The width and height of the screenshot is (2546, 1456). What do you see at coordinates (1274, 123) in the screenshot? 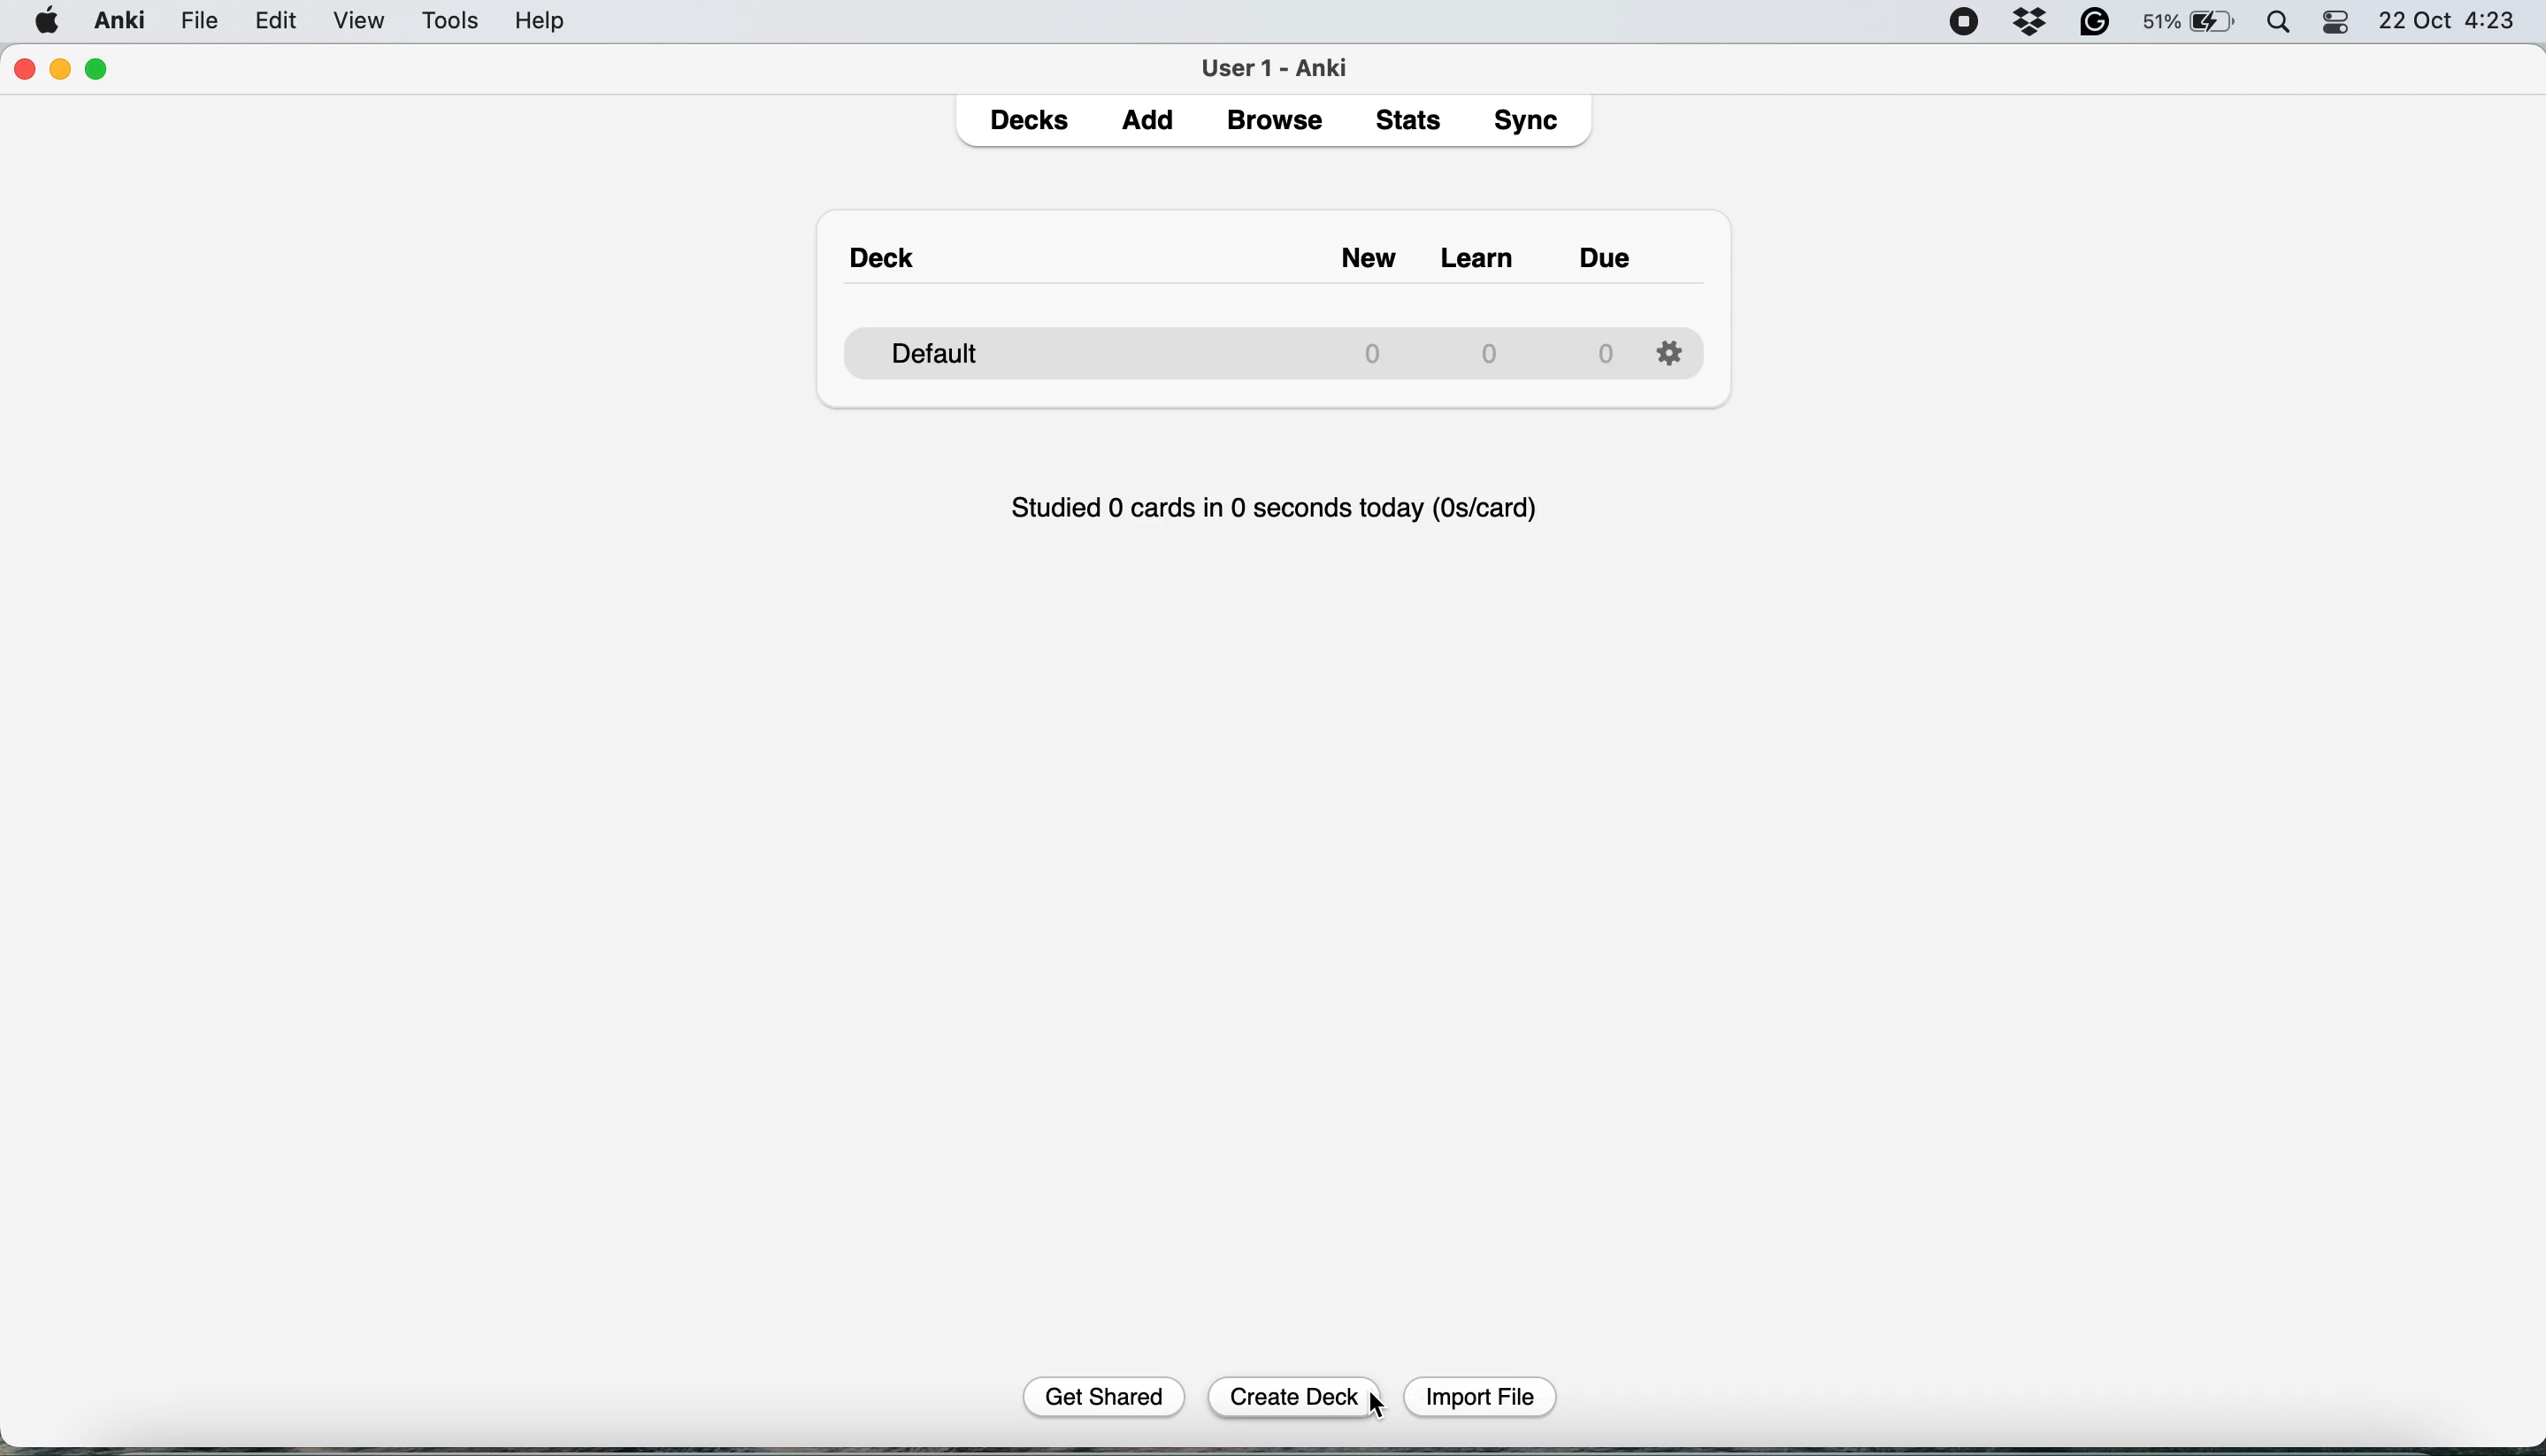
I see `browse` at bounding box center [1274, 123].